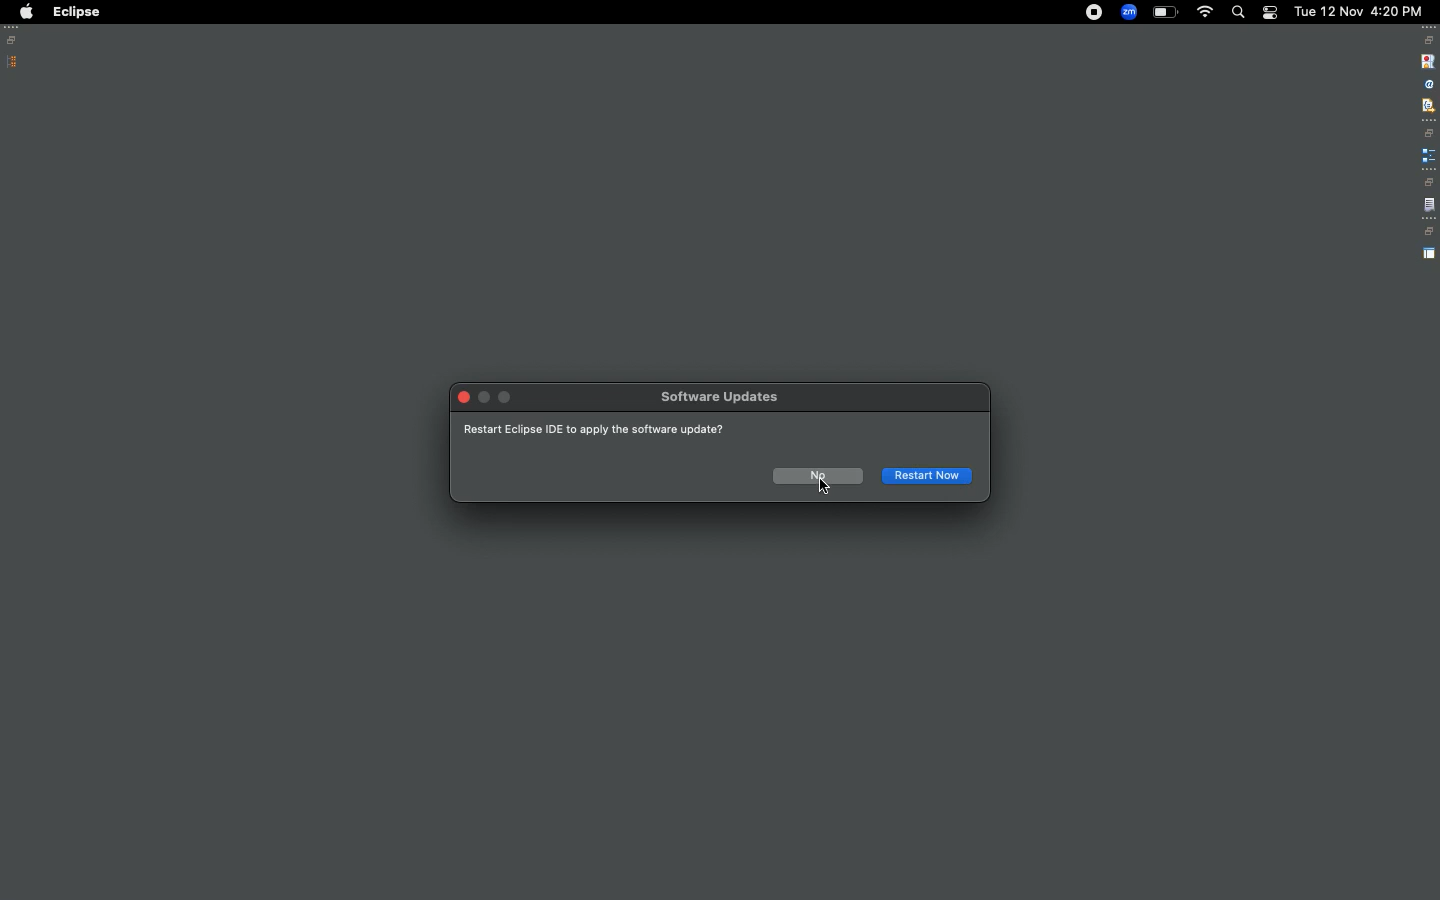 The image size is (1440, 900). I want to click on Charge, so click(1165, 13).